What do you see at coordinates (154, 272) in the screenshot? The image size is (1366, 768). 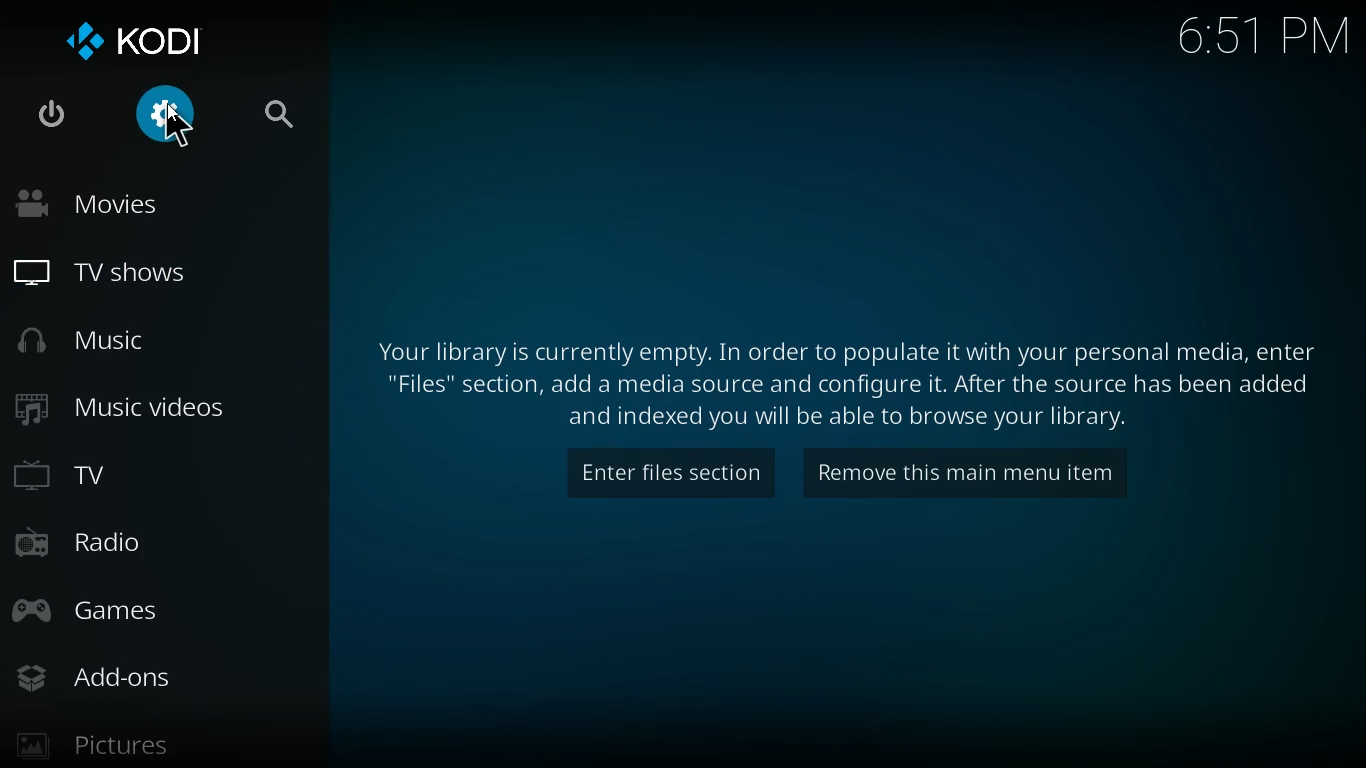 I see `tv shows` at bounding box center [154, 272].